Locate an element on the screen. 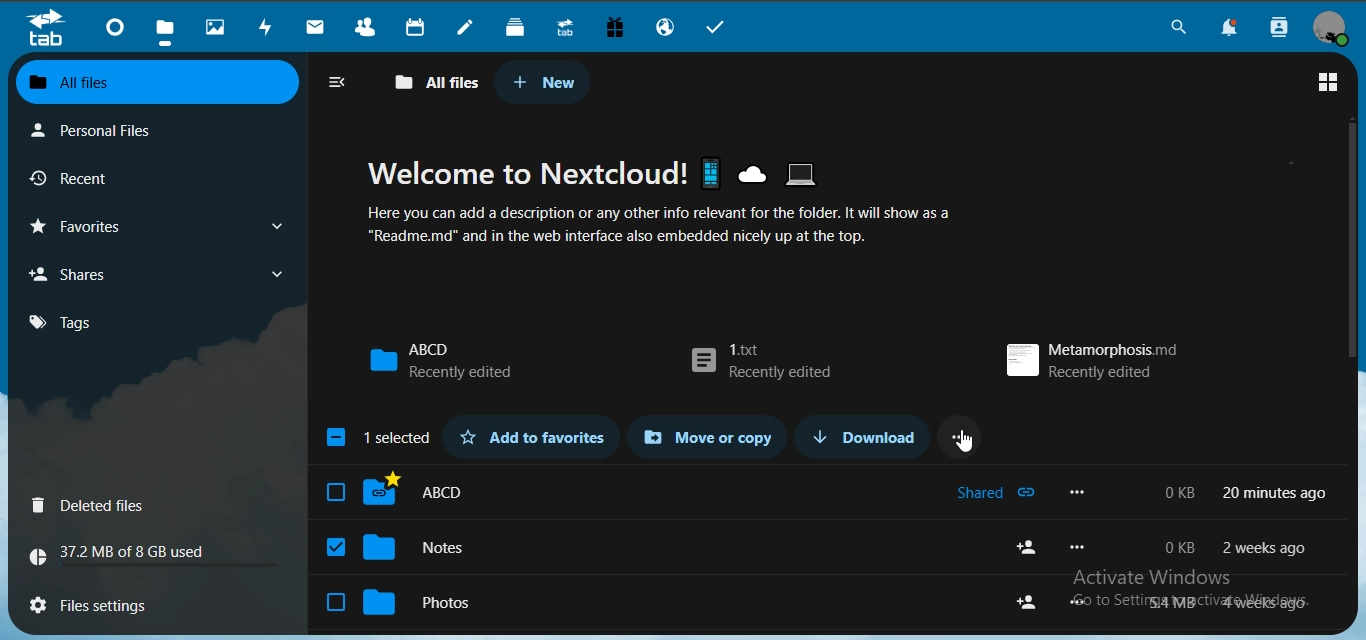 The width and height of the screenshot is (1366, 640). upgrade is located at coordinates (566, 26).